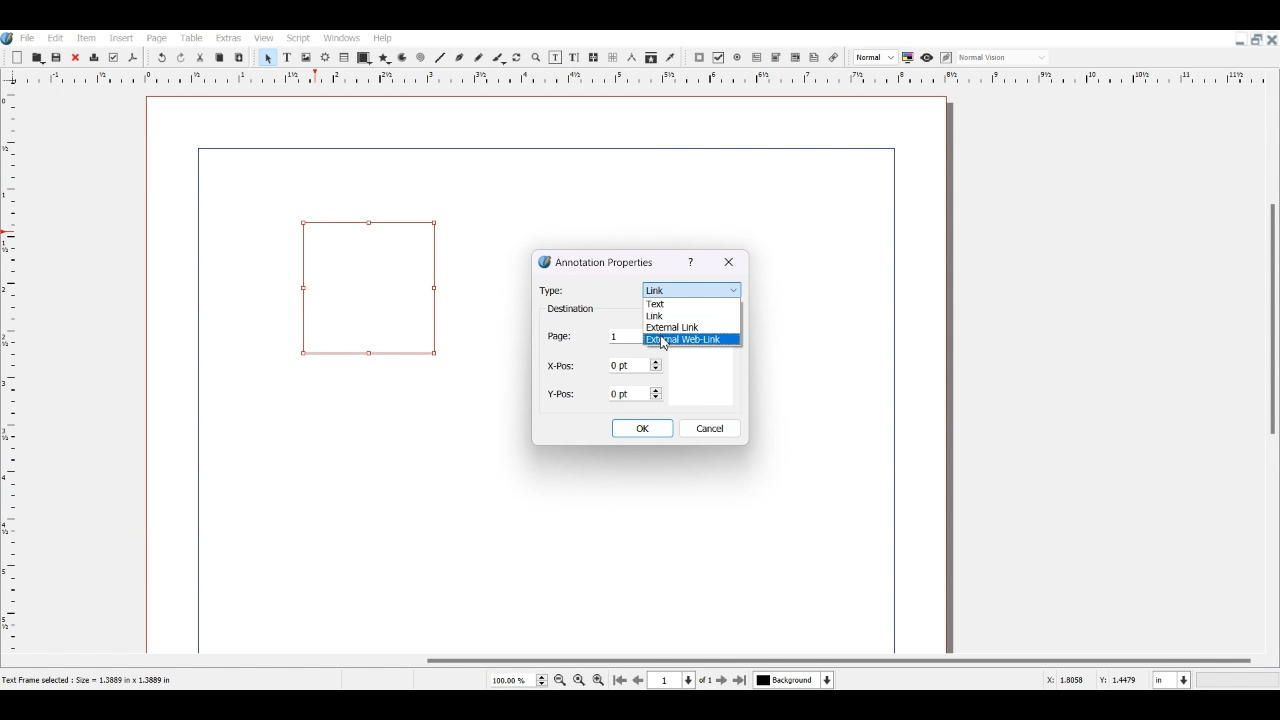 The image size is (1280, 720). Describe the element at coordinates (371, 287) in the screenshot. I see `Link Annotation` at that location.